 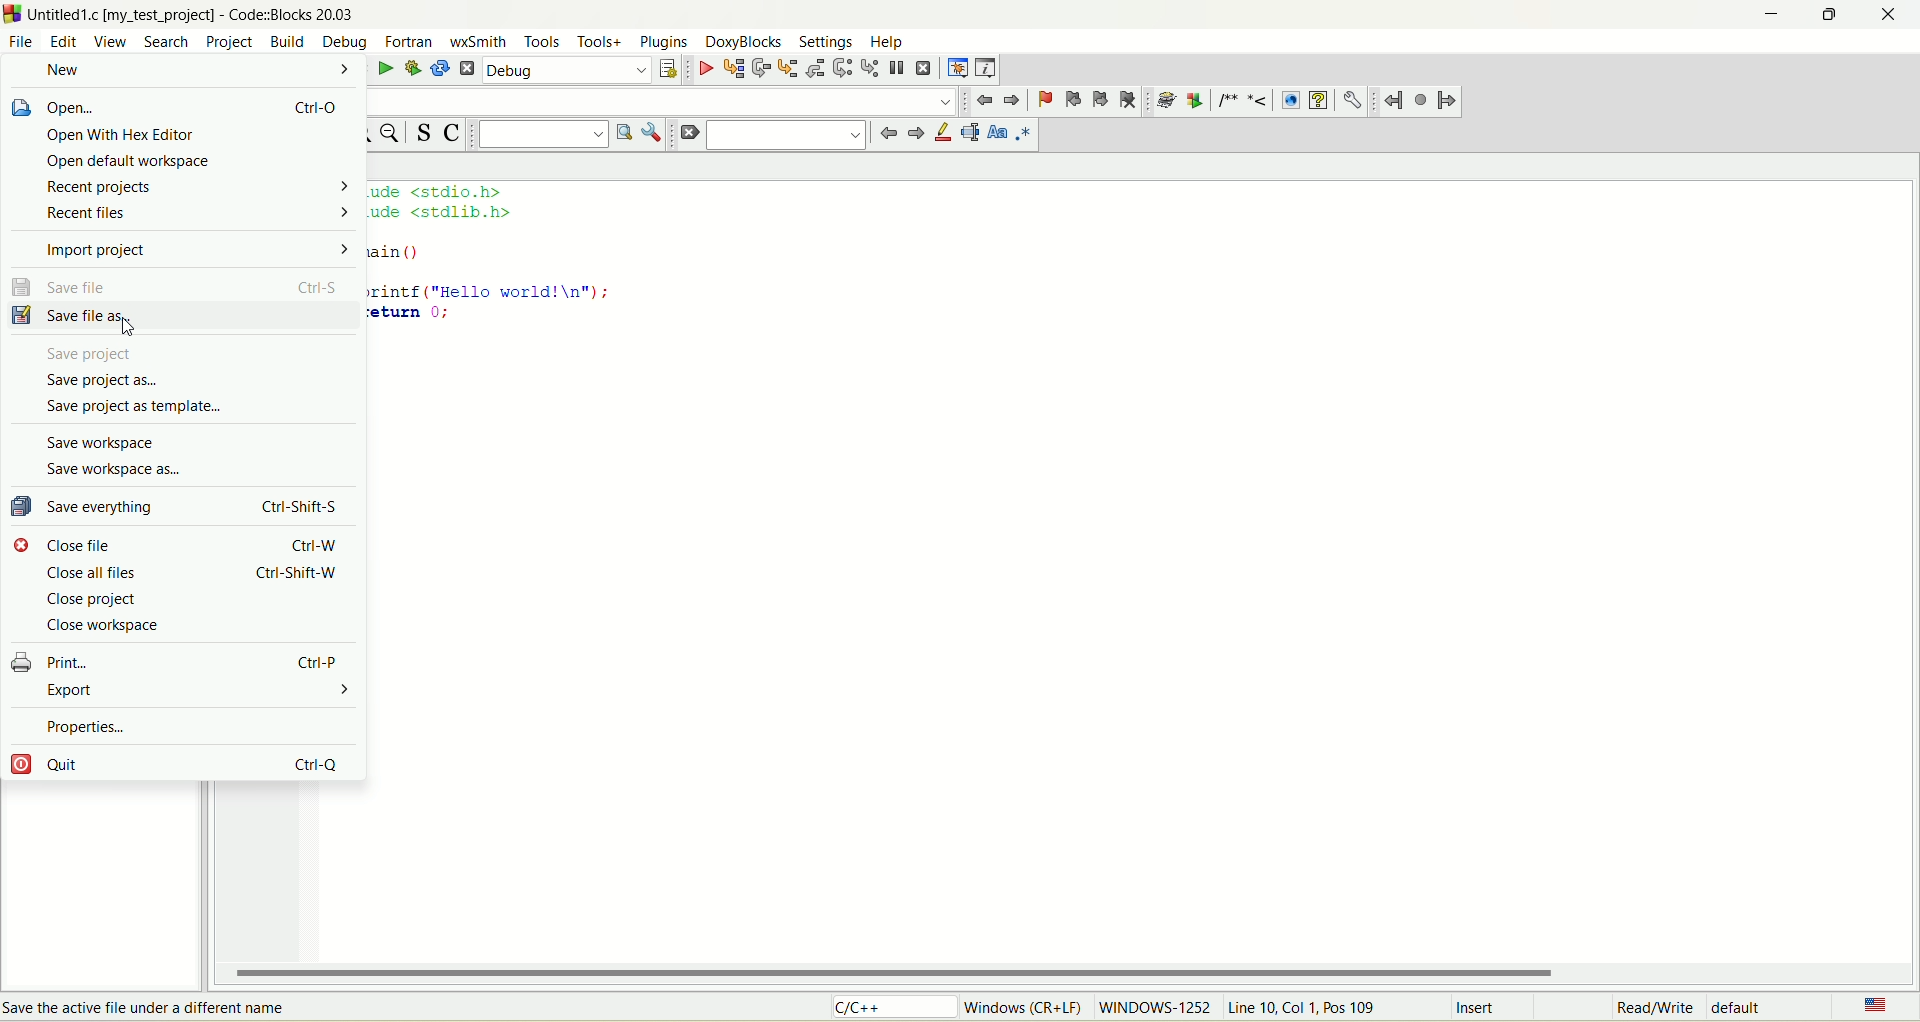 I want to click on jump back, so click(x=986, y=101).